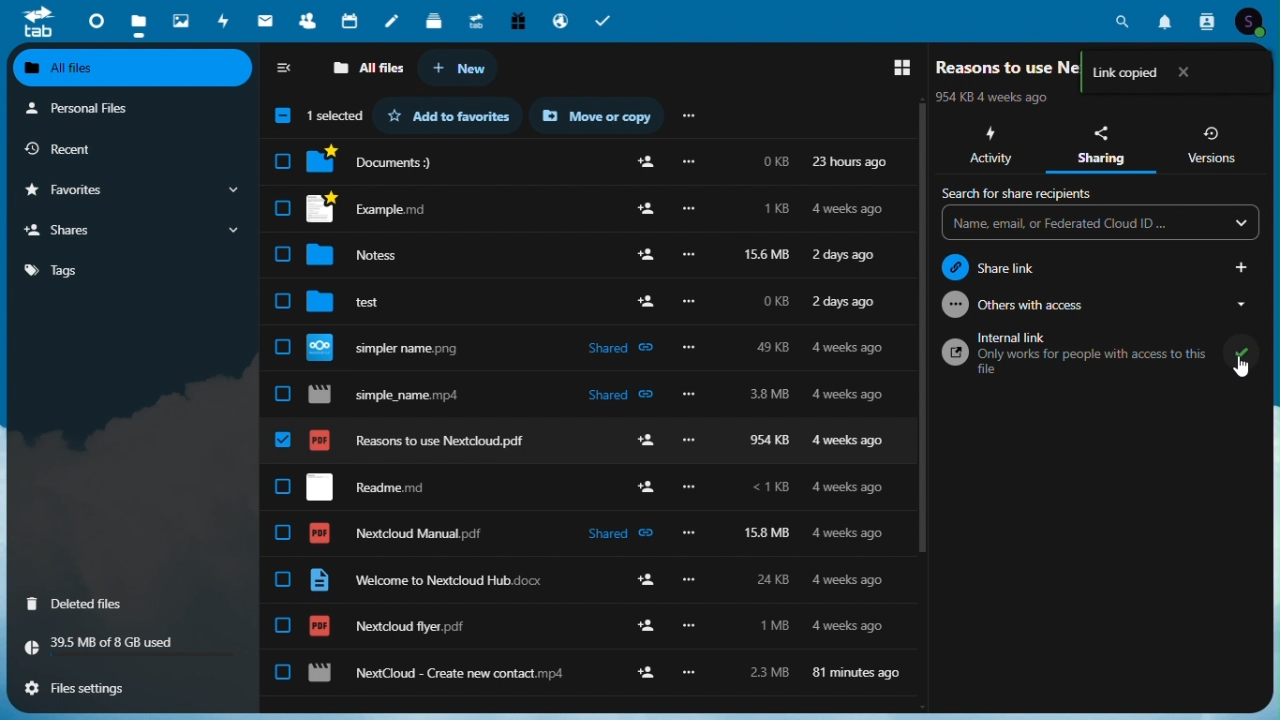  I want to click on notifications, so click(1166, 20).